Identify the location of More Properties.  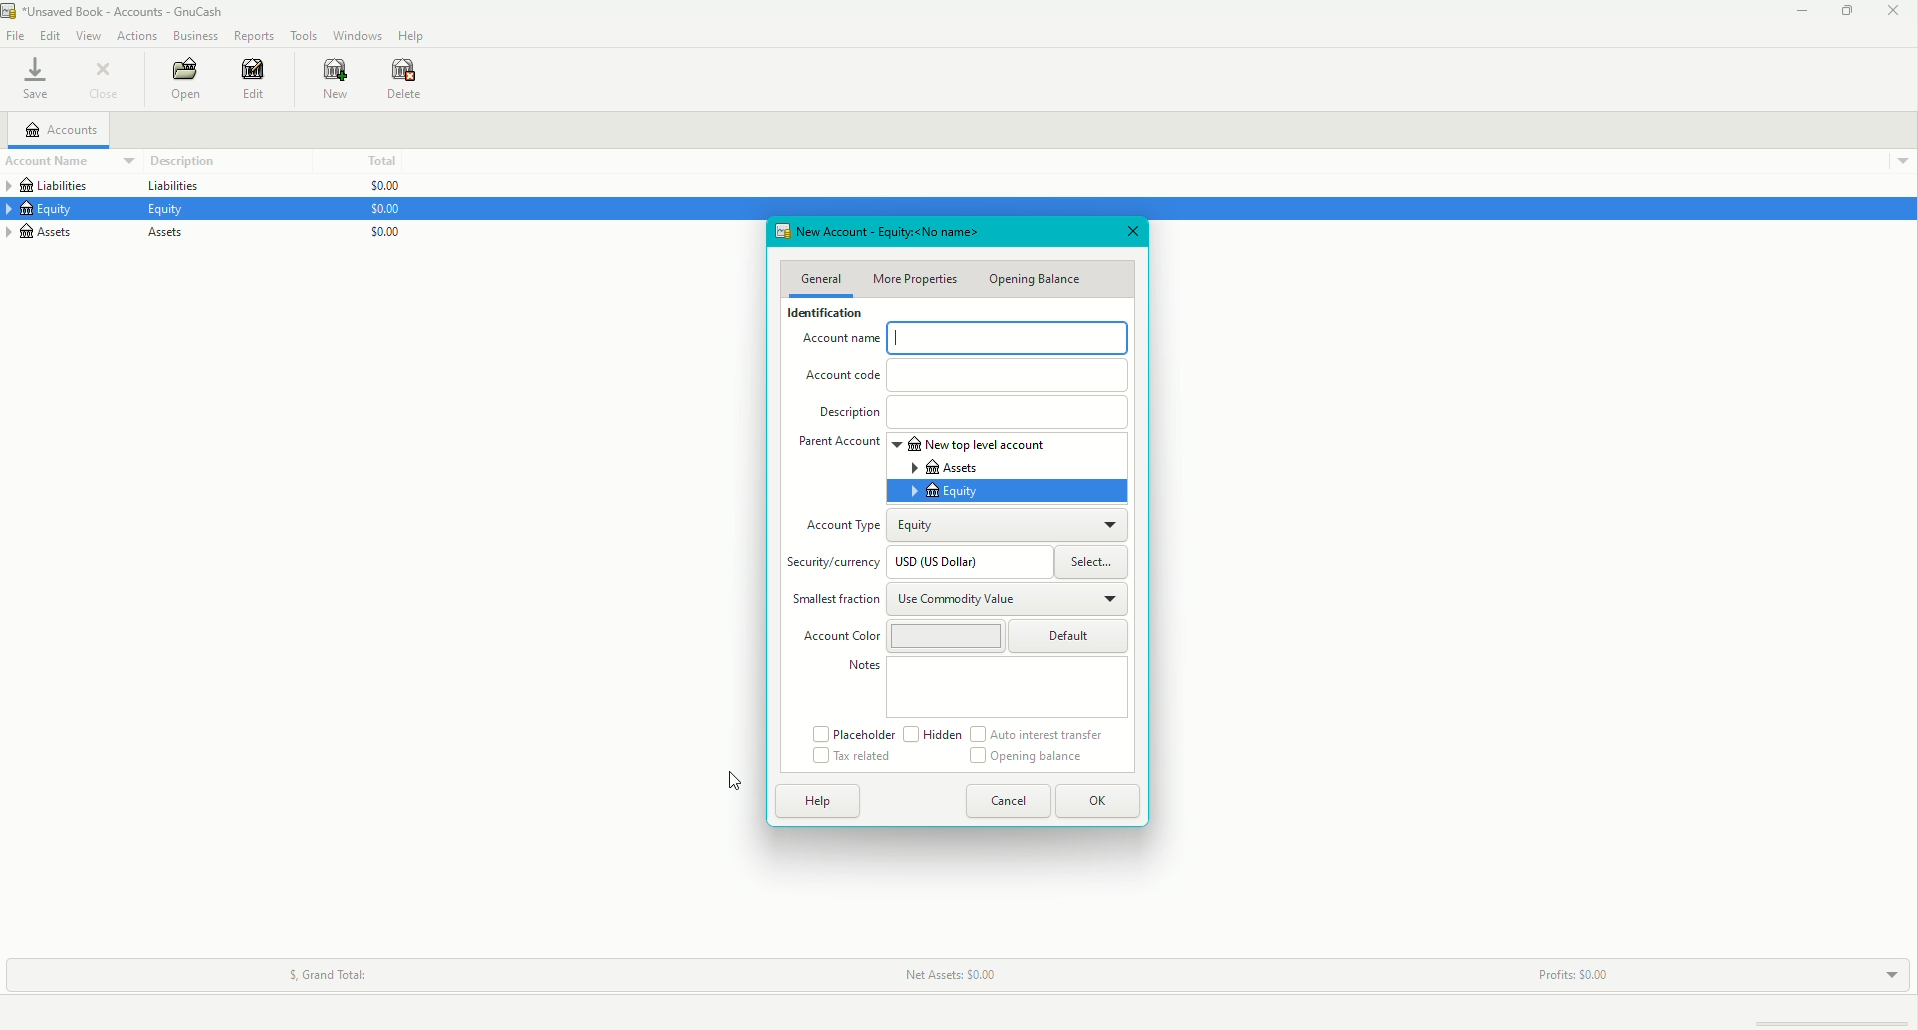
(915, 278).